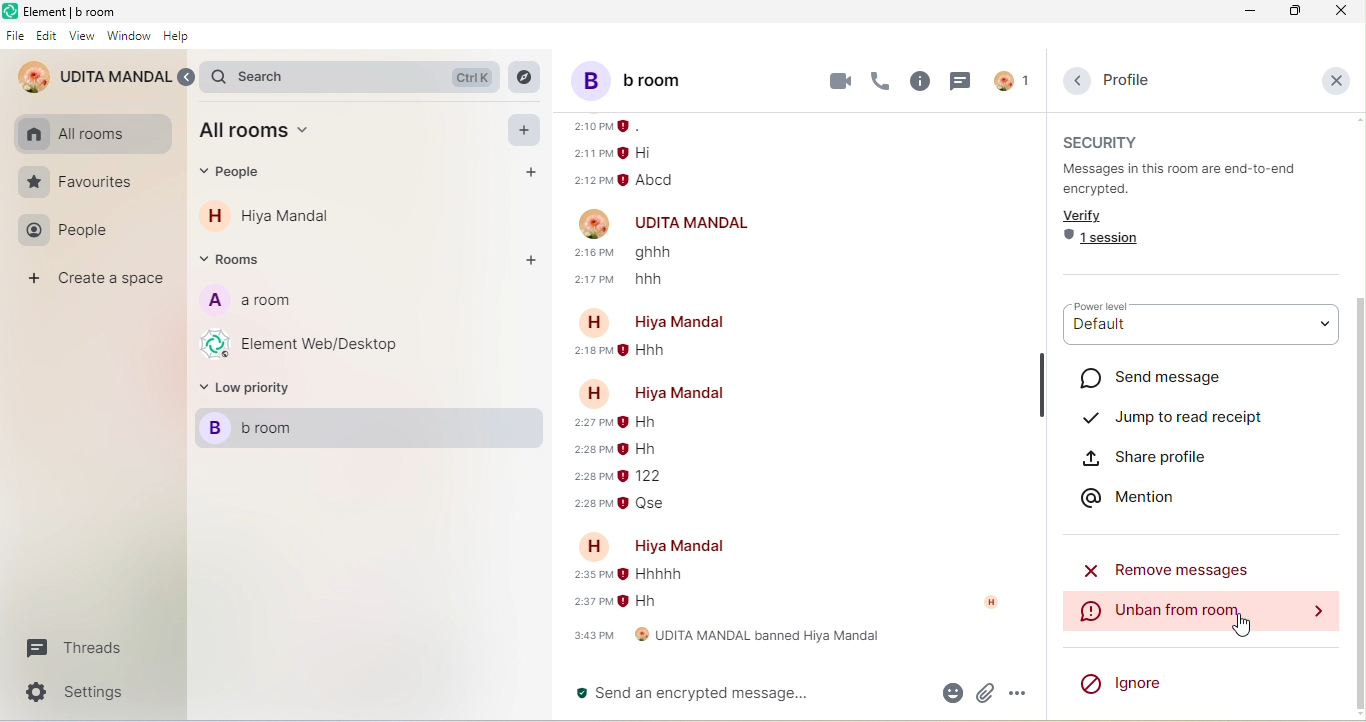  What do you see at coordinates (78, 183) in the screenshot?
I see `favourites` at bounding box center [78, 183].